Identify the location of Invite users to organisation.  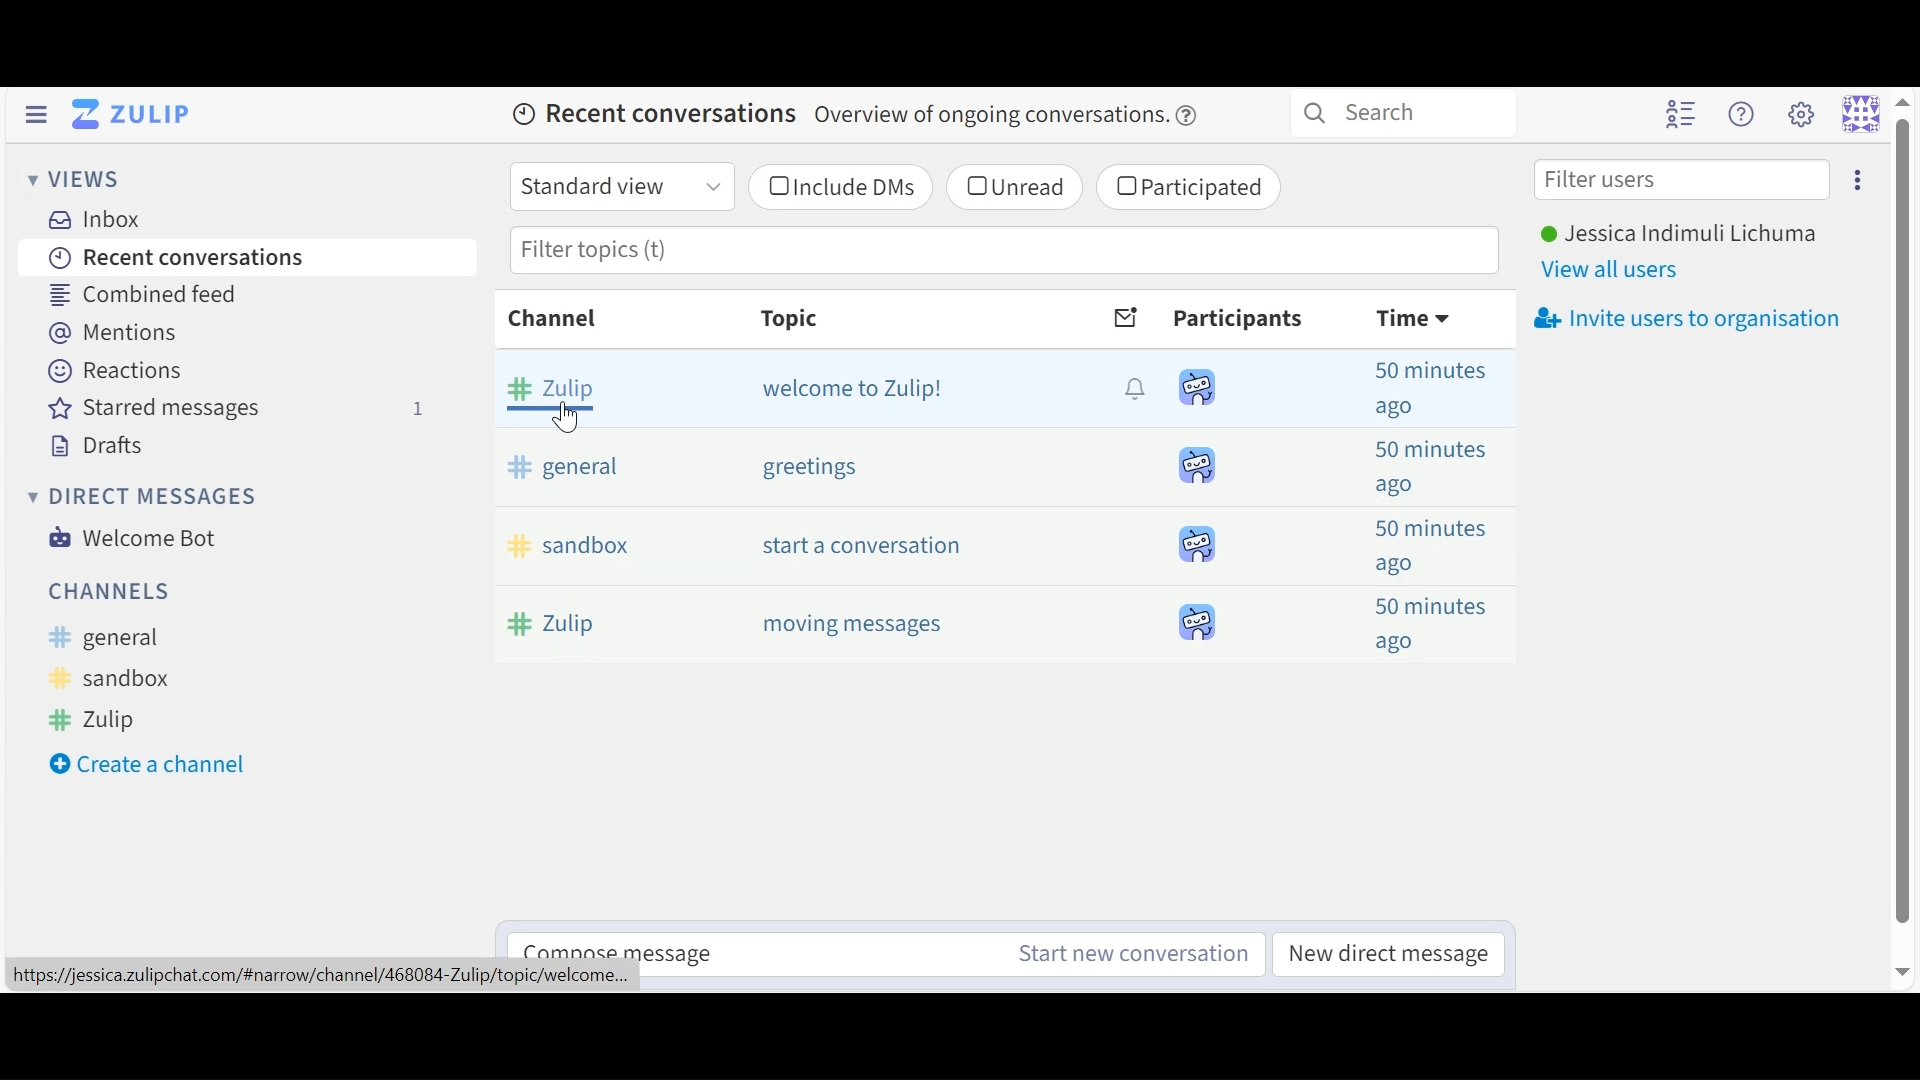
(1688, 317).